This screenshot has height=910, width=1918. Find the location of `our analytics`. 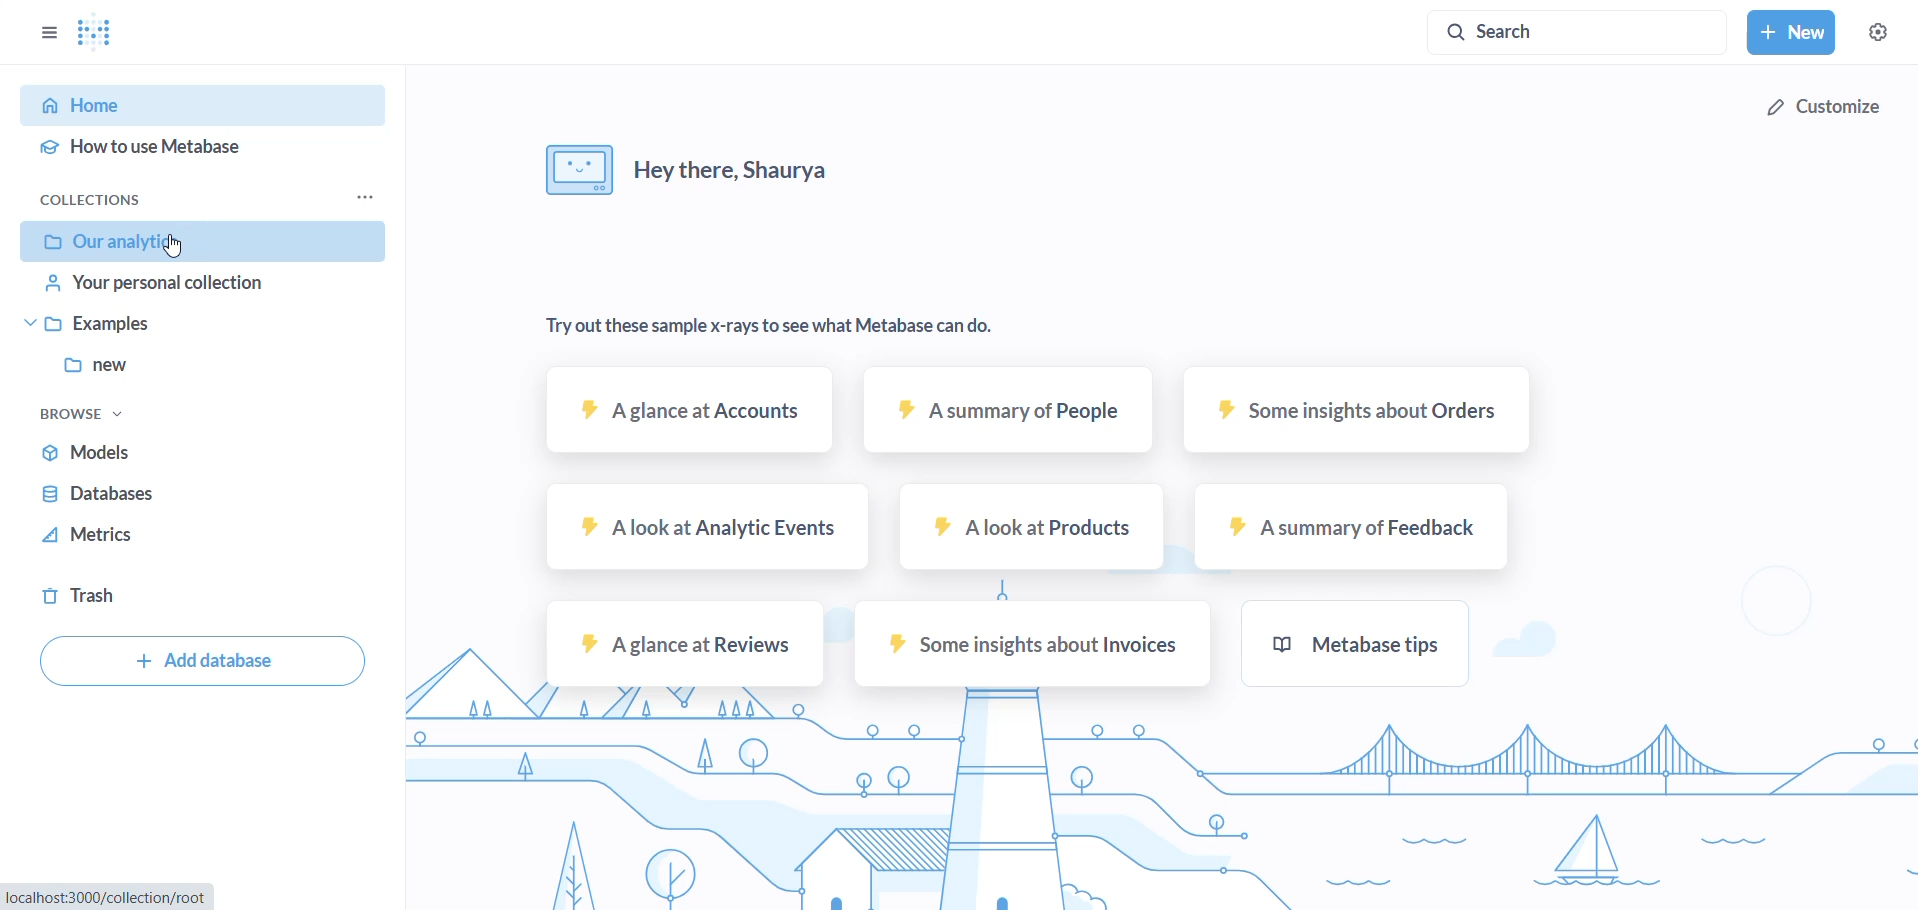

our analytics is located at coordinates (200, 242).